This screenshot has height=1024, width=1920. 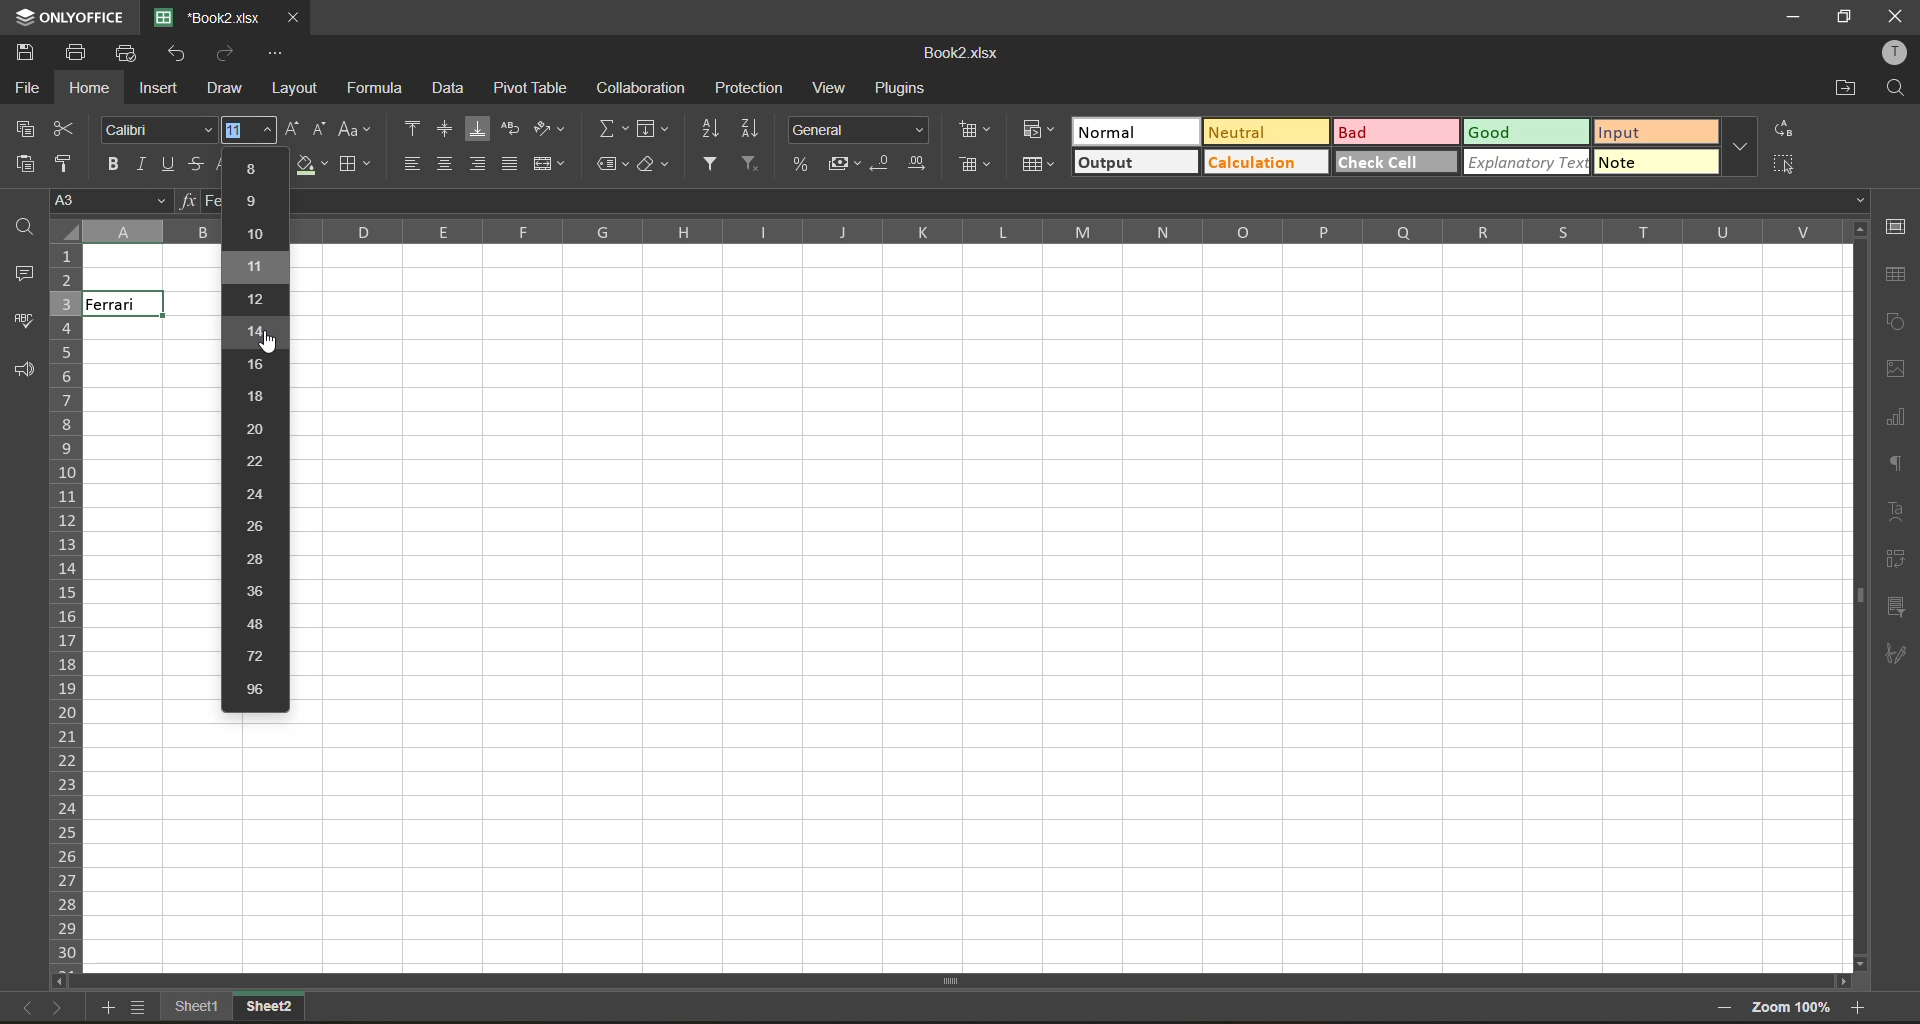 What do you see at coordinates (476, 166) in the screenshot?
I see `align right` at bounding box center [476, 166].